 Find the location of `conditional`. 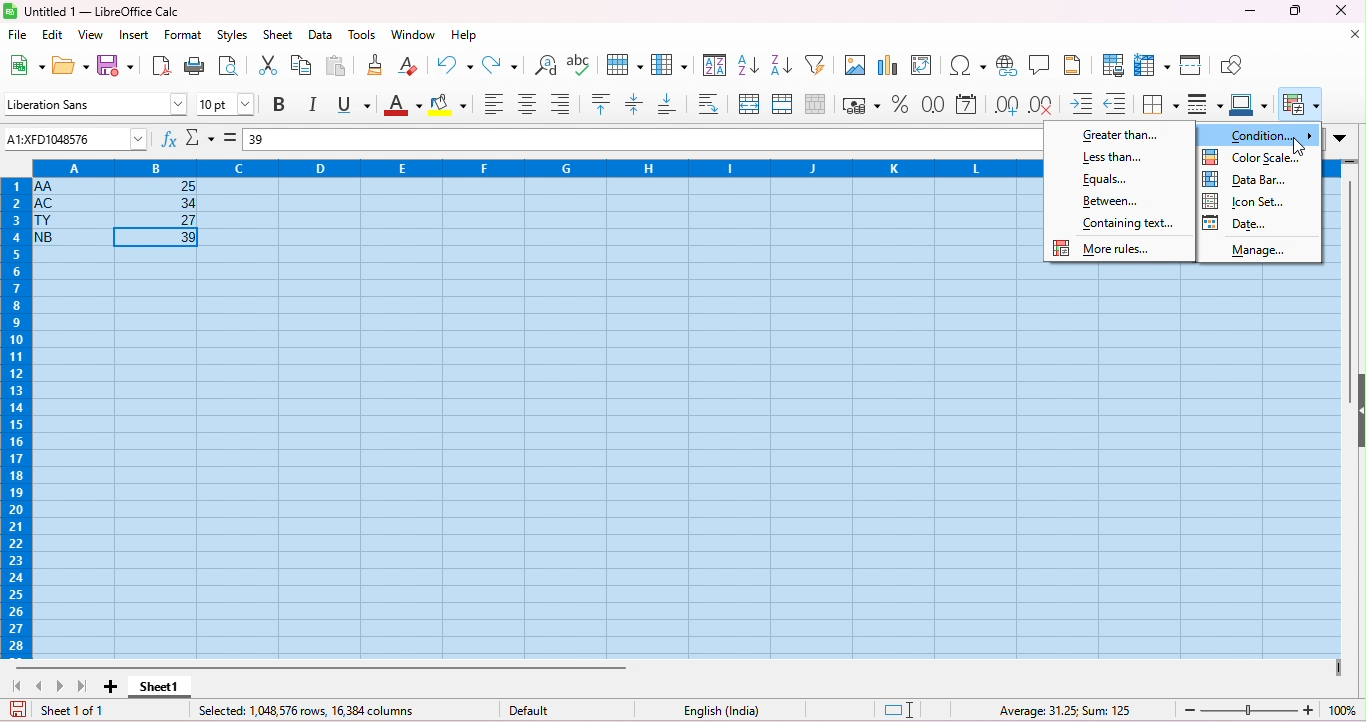

conditional is located at coordinates (1299, 106).